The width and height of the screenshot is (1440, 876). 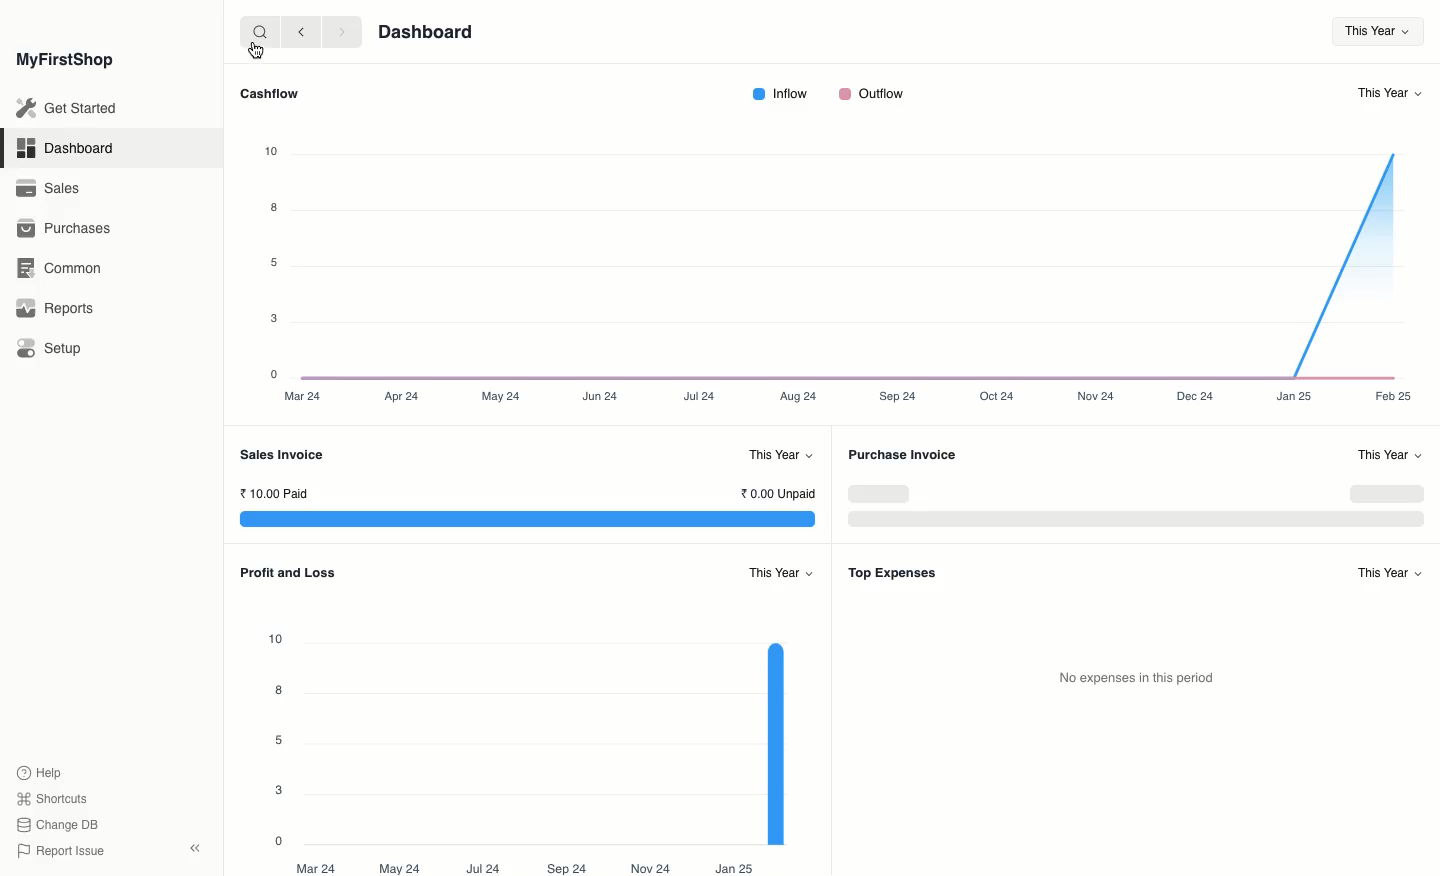 What do you see at coordinates (1383, 574) in the screenshot?
I see `This Year` at bounding box center [1383, 574].